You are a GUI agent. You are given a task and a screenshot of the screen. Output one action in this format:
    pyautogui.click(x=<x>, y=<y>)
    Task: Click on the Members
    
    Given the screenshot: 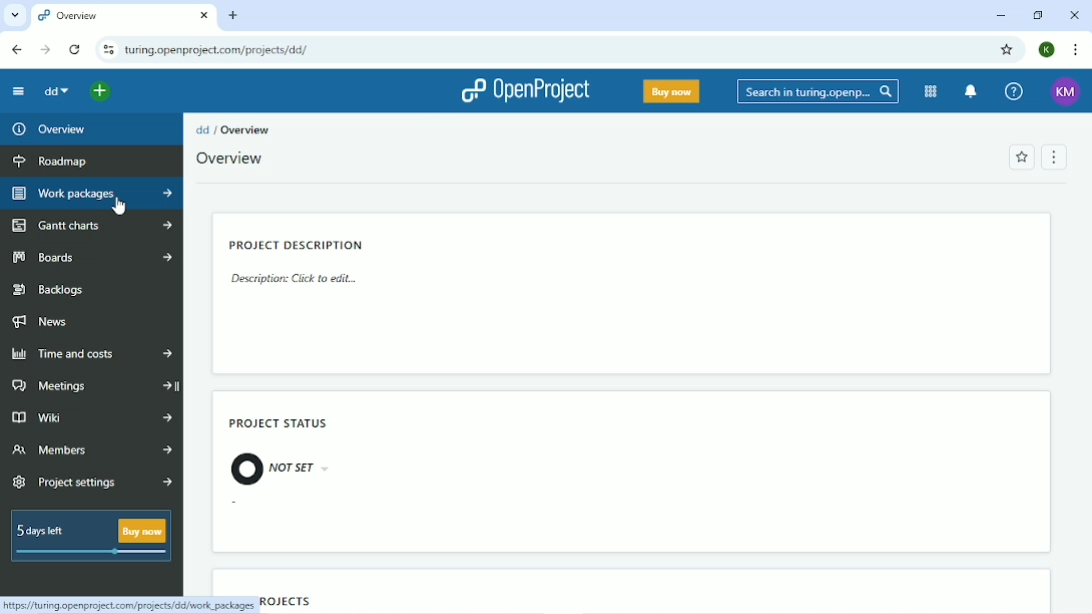 What is the action you would take?
    pyautogui.click(x=91, y=451)
    